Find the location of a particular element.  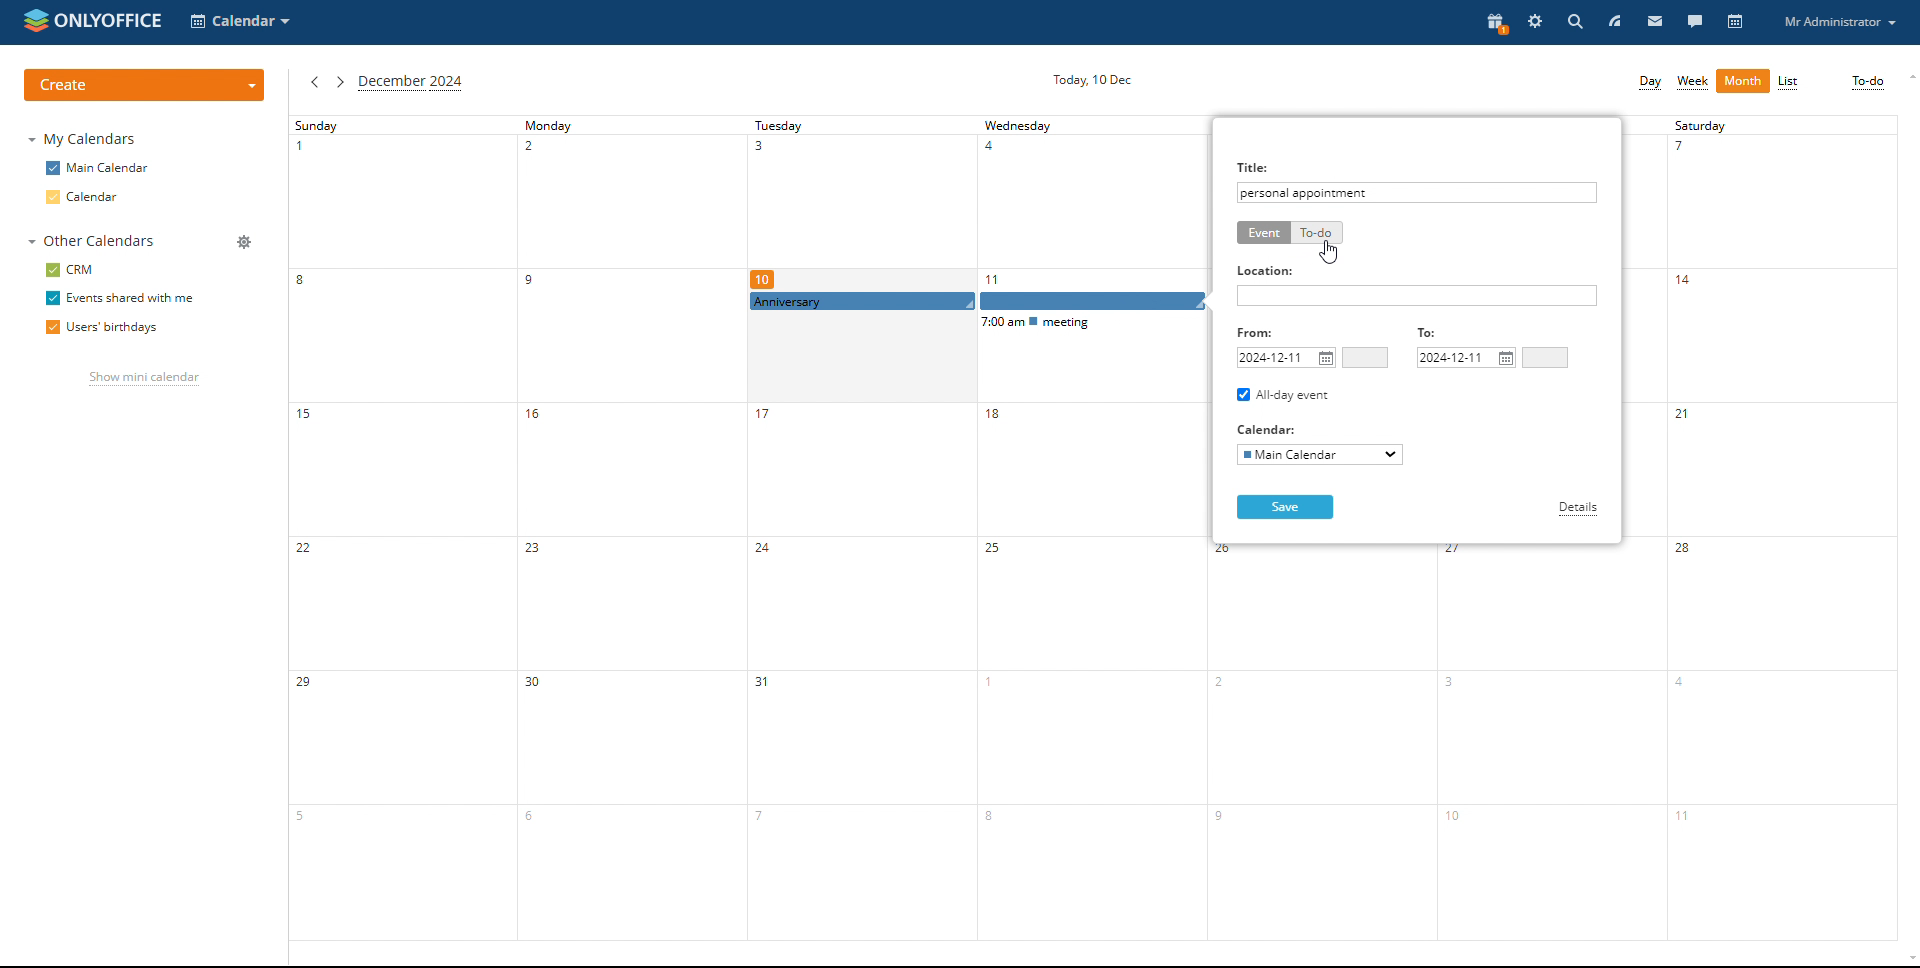

save is located at coordinates (1285, 507).